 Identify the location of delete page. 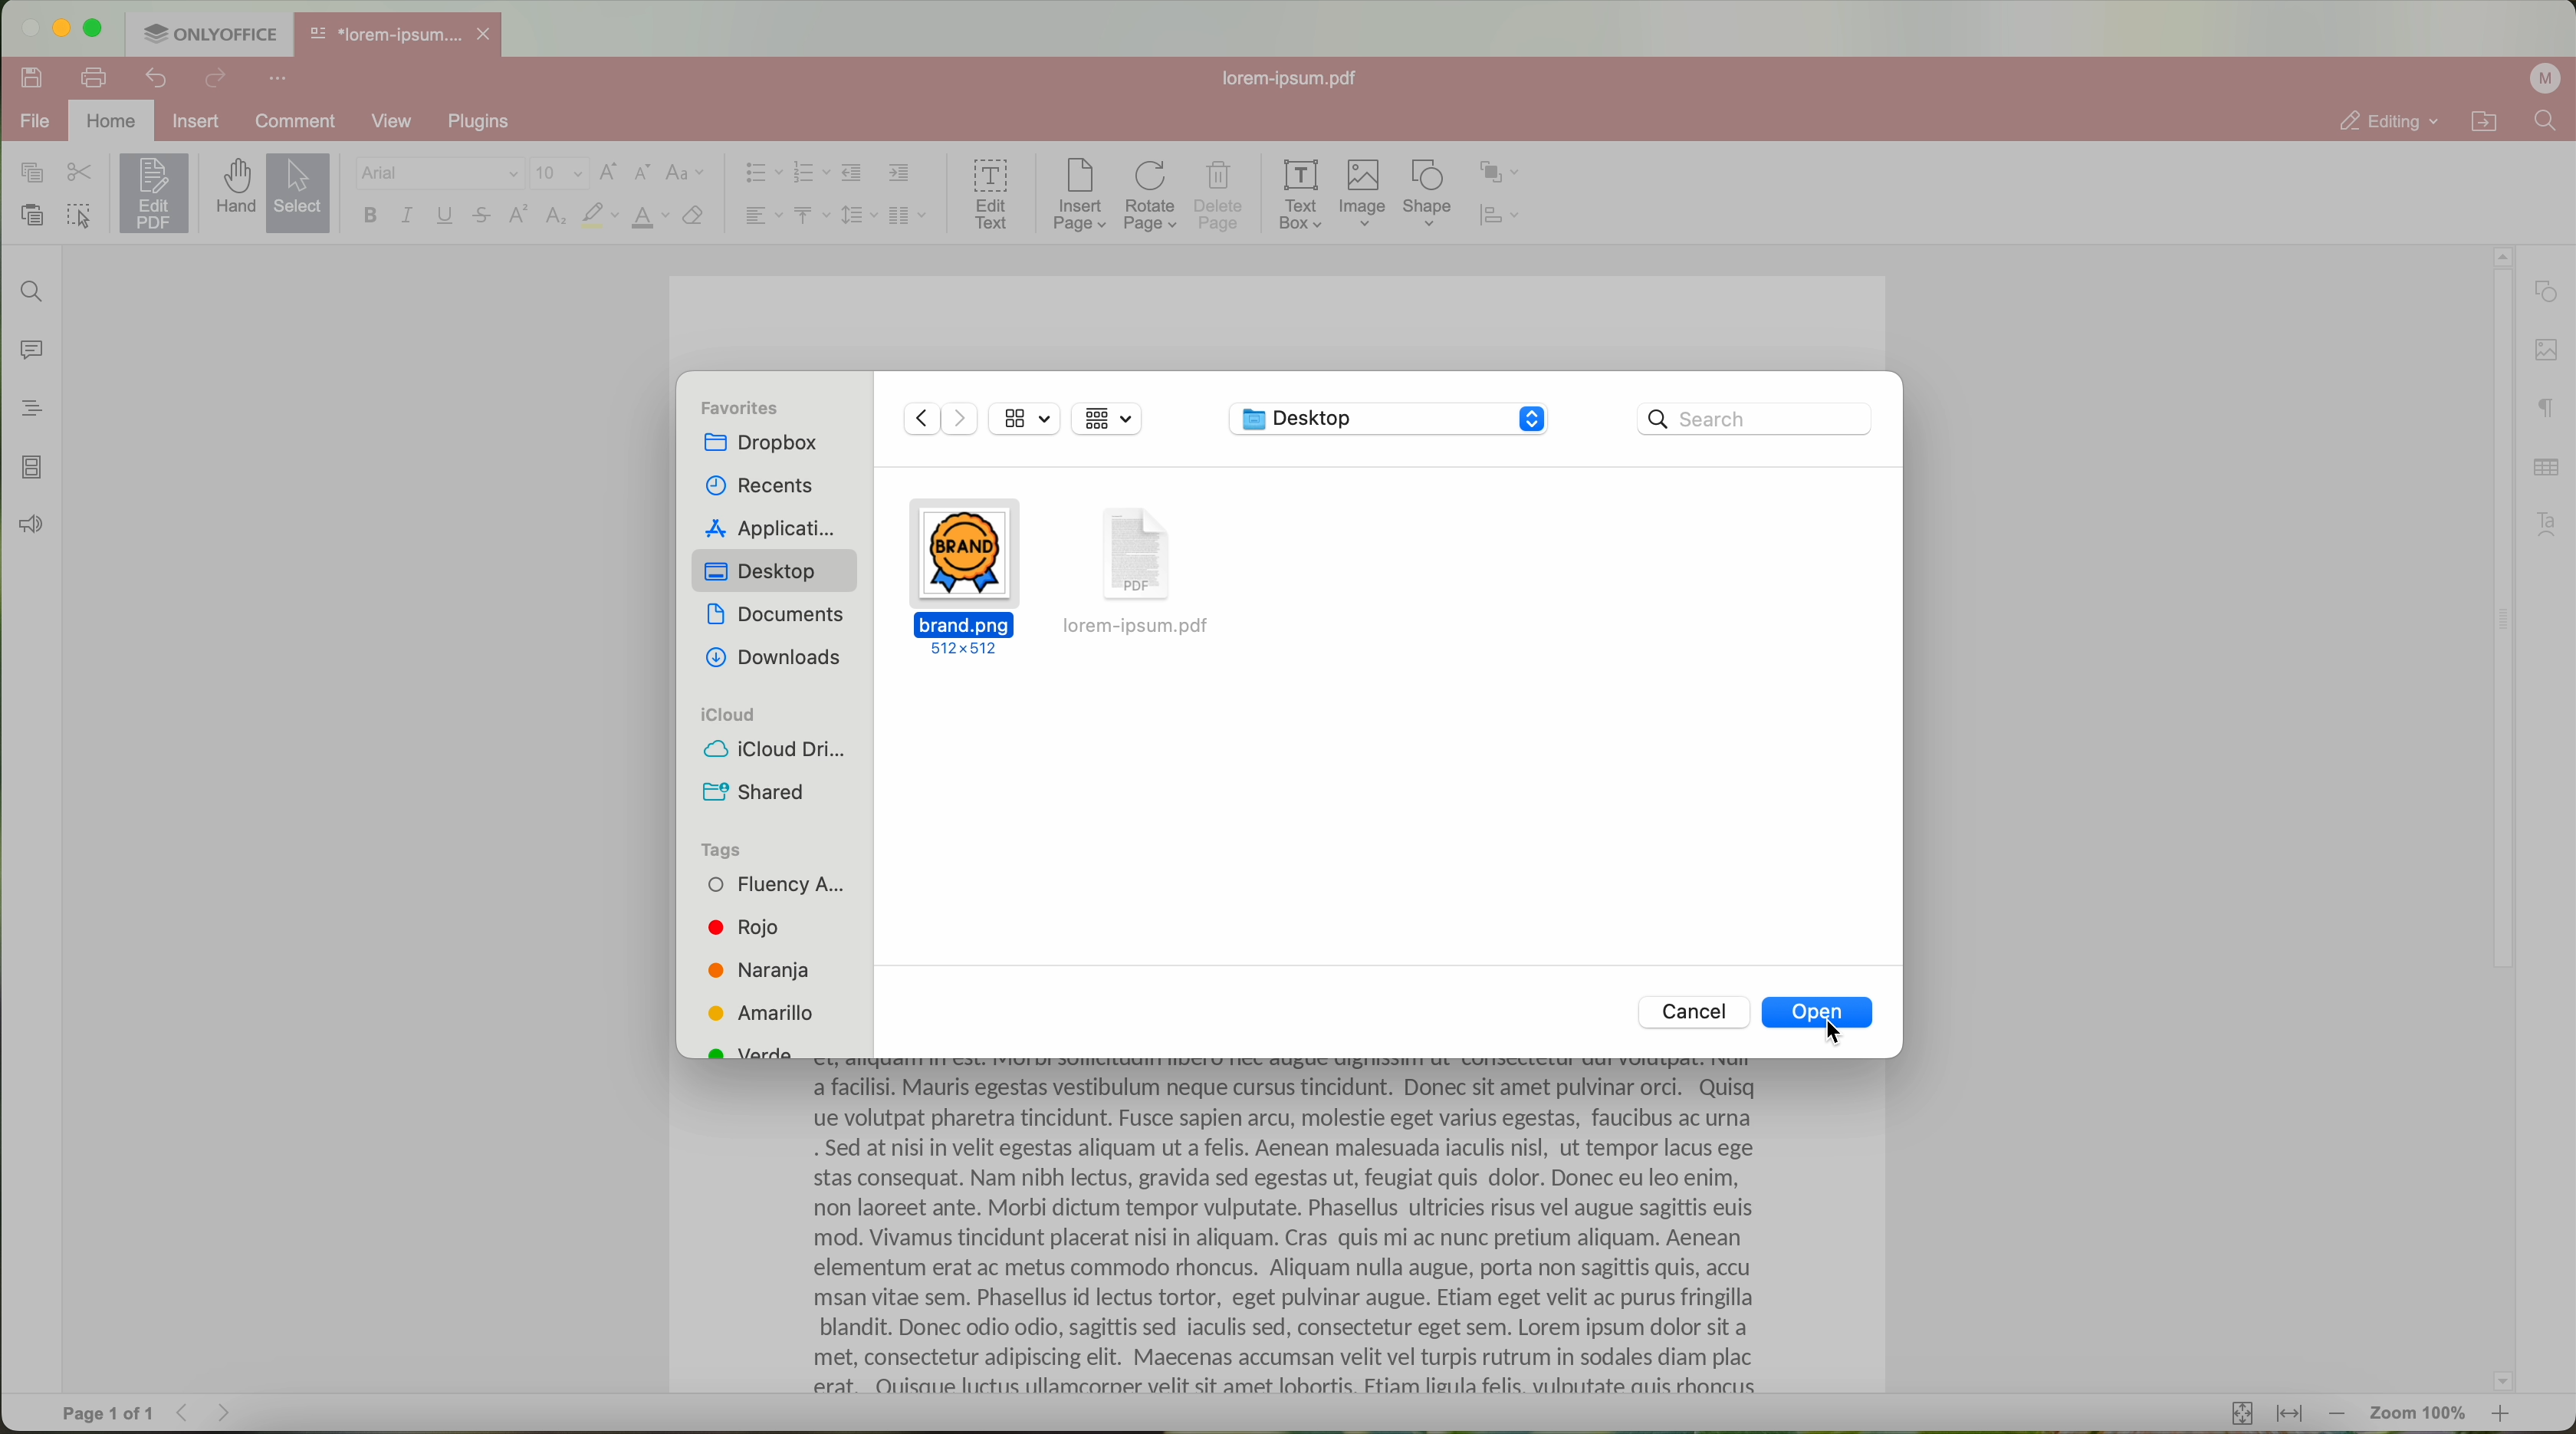
(1220, 199).